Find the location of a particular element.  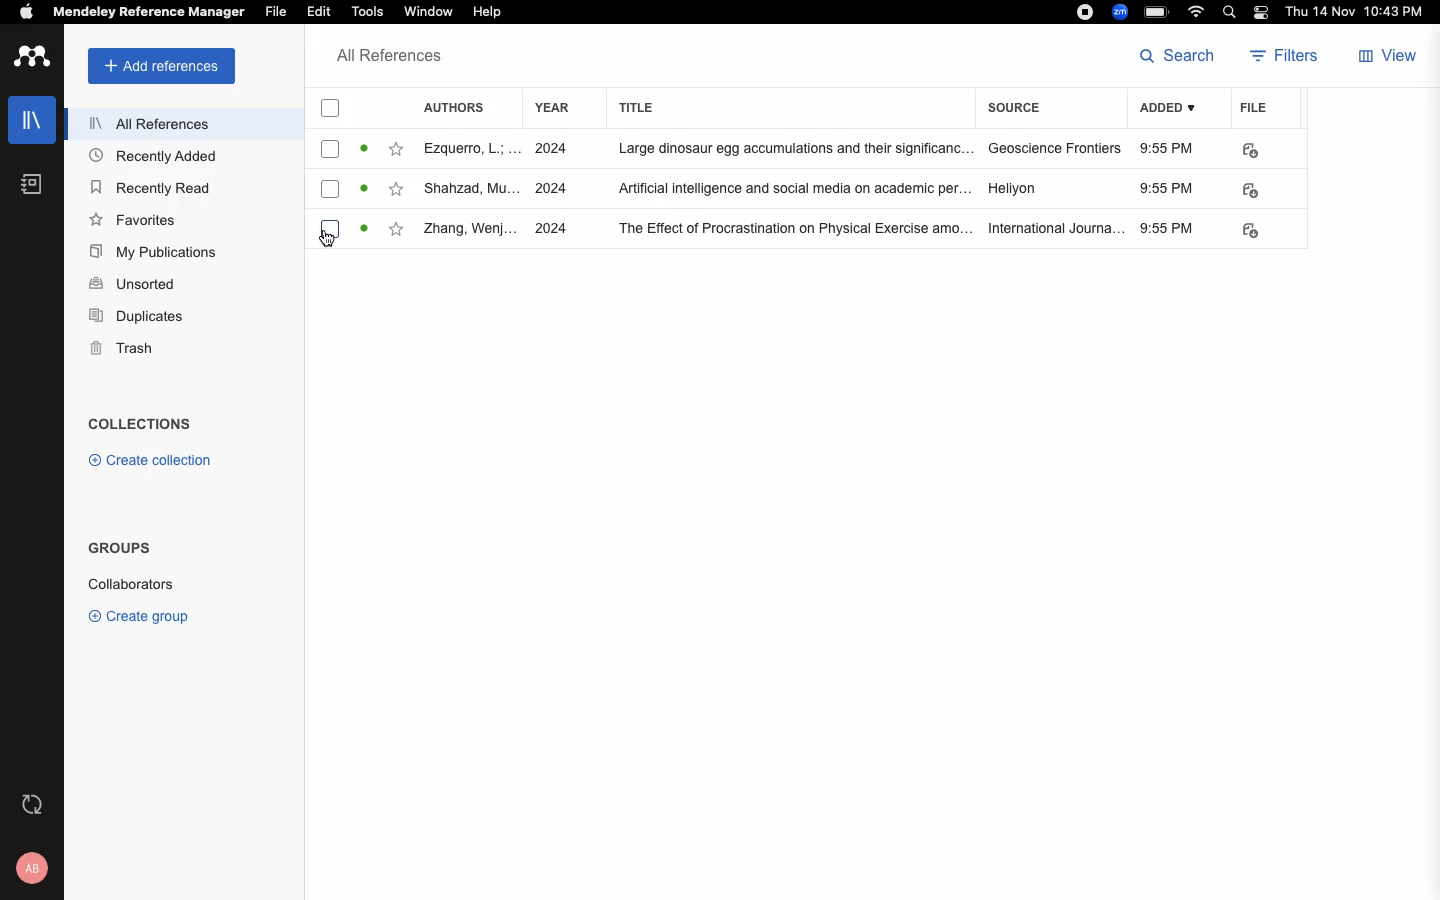

Hellyon is located at coordinates (1014, 186).